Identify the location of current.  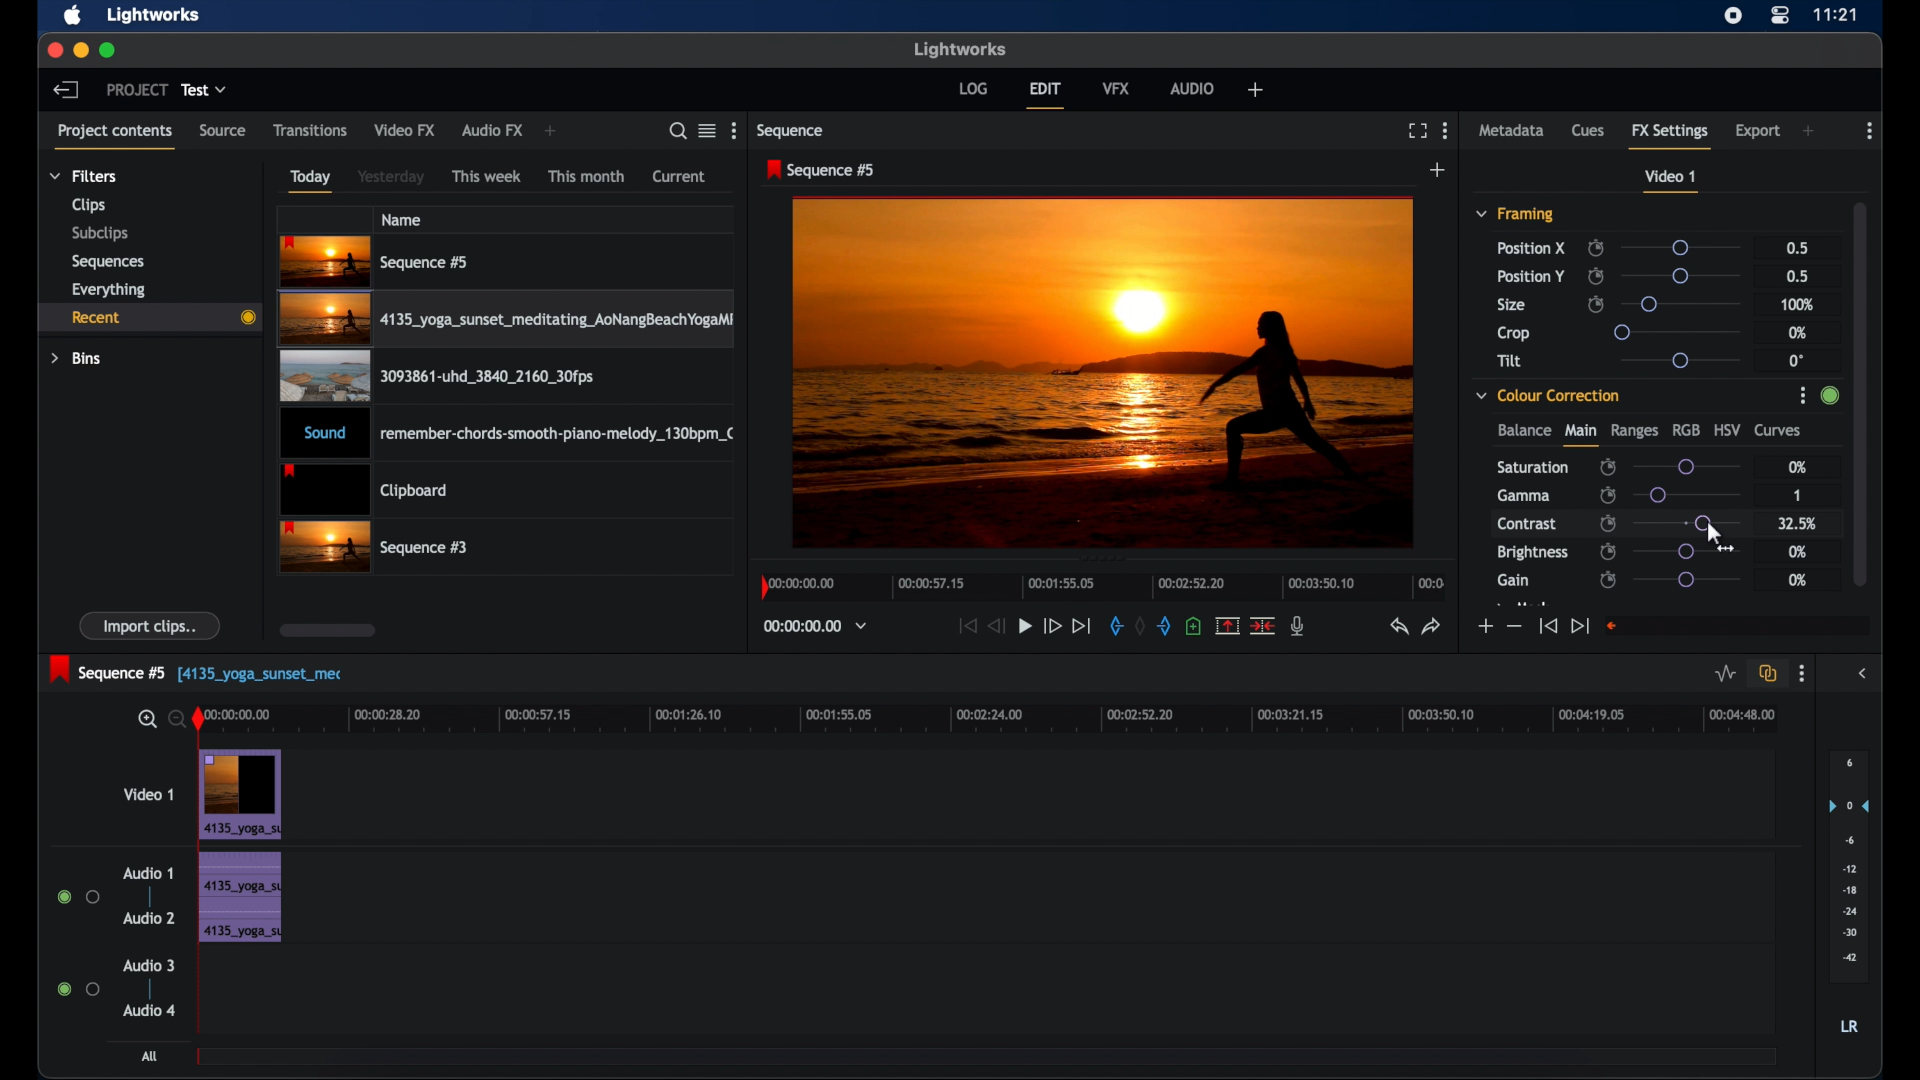
(679, 176).